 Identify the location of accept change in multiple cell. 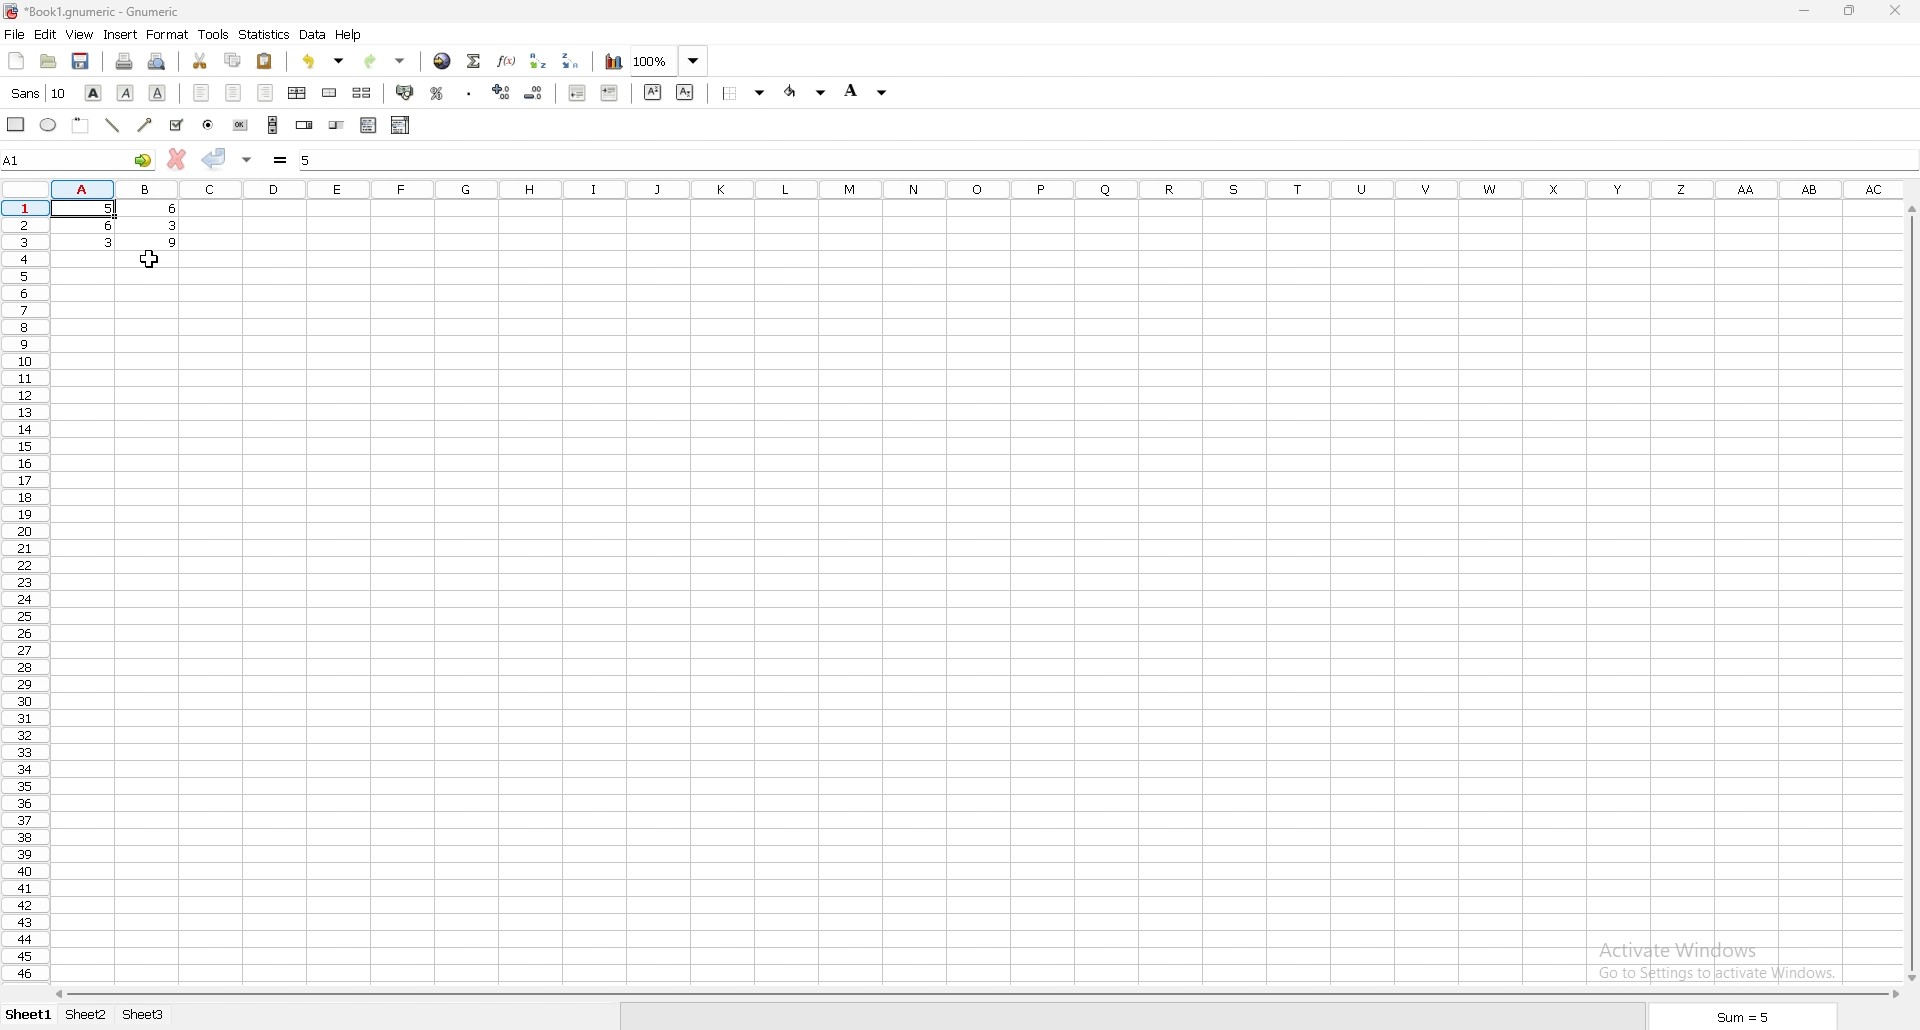
(247, 161).